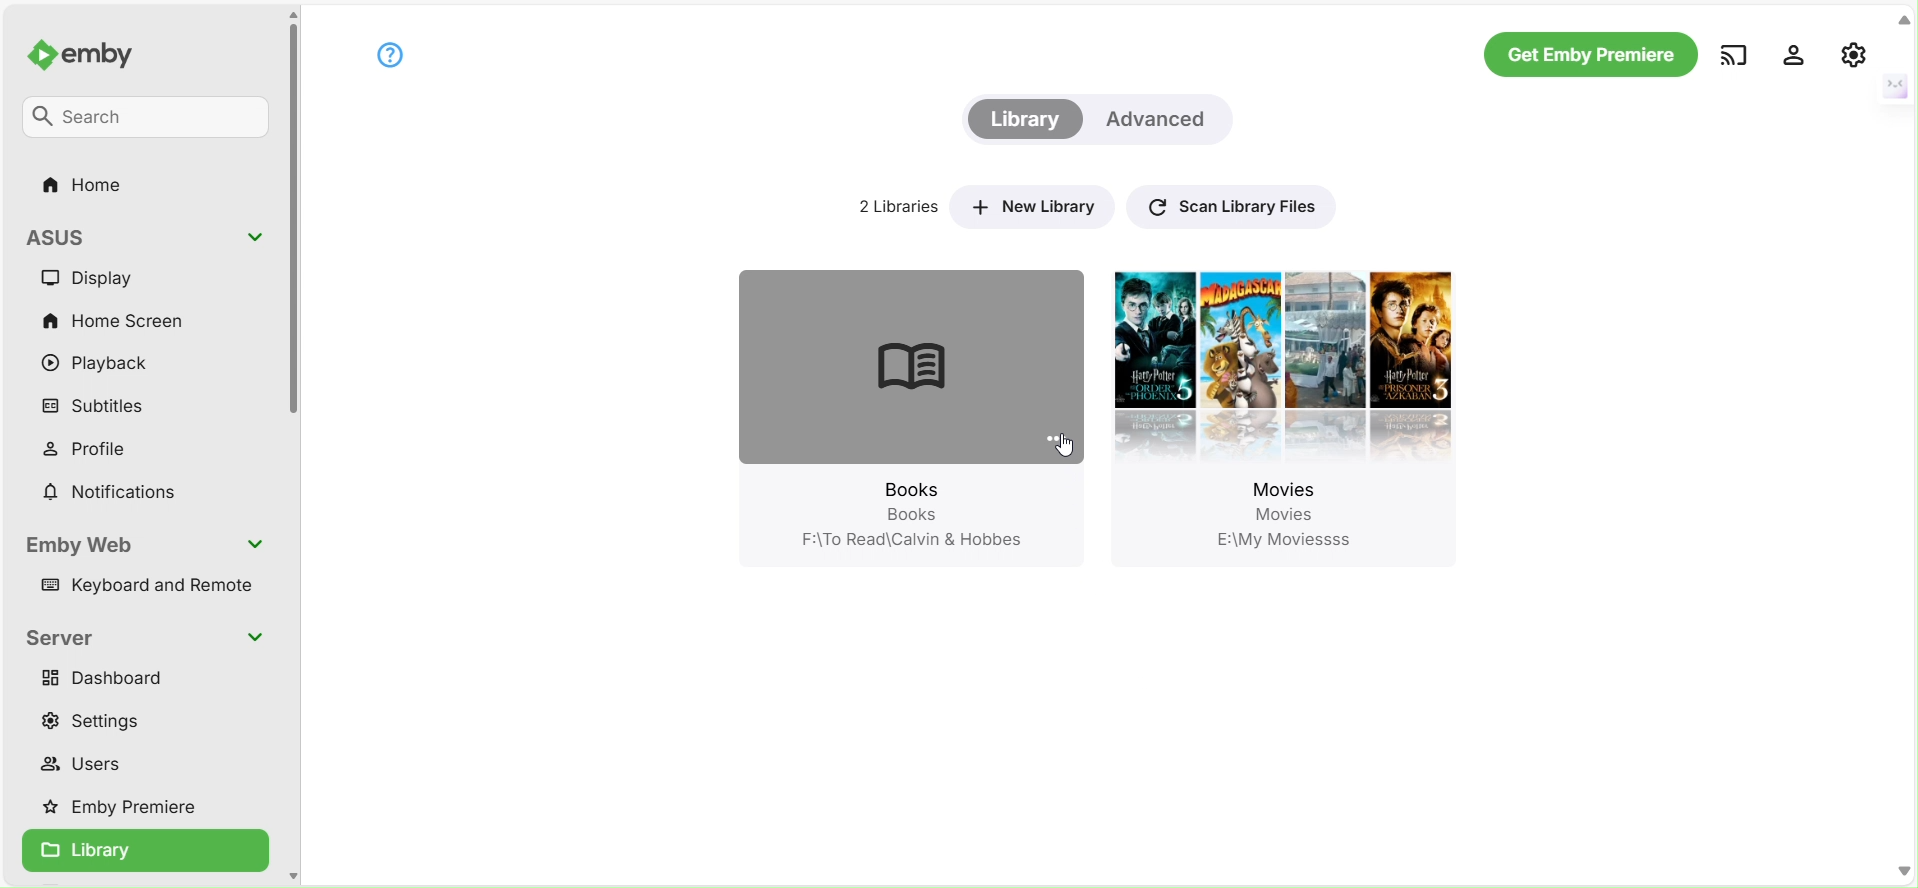 The width and height of the screenshot is (1918, 888). Describe the element at coordinates (90, 767) in the screenshot. I see `Users` at that location.